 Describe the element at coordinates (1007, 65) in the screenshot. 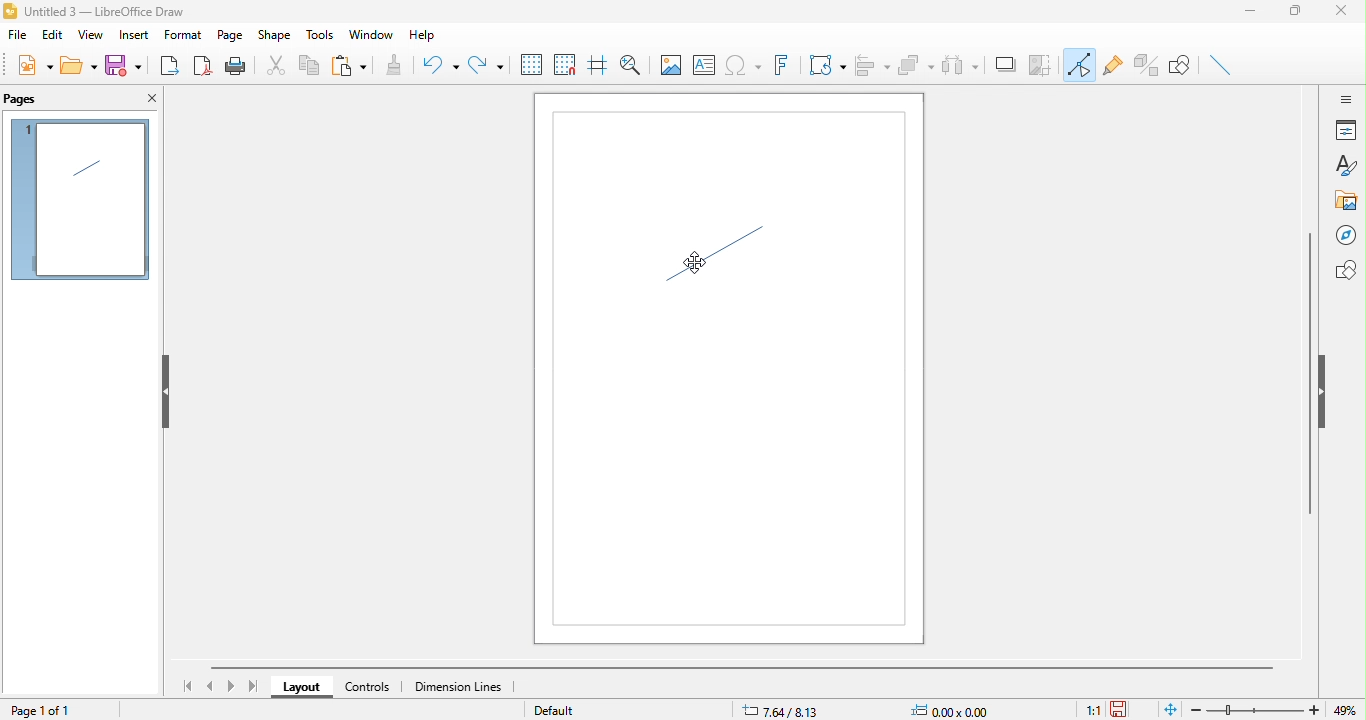

I see `shadow` at that location.